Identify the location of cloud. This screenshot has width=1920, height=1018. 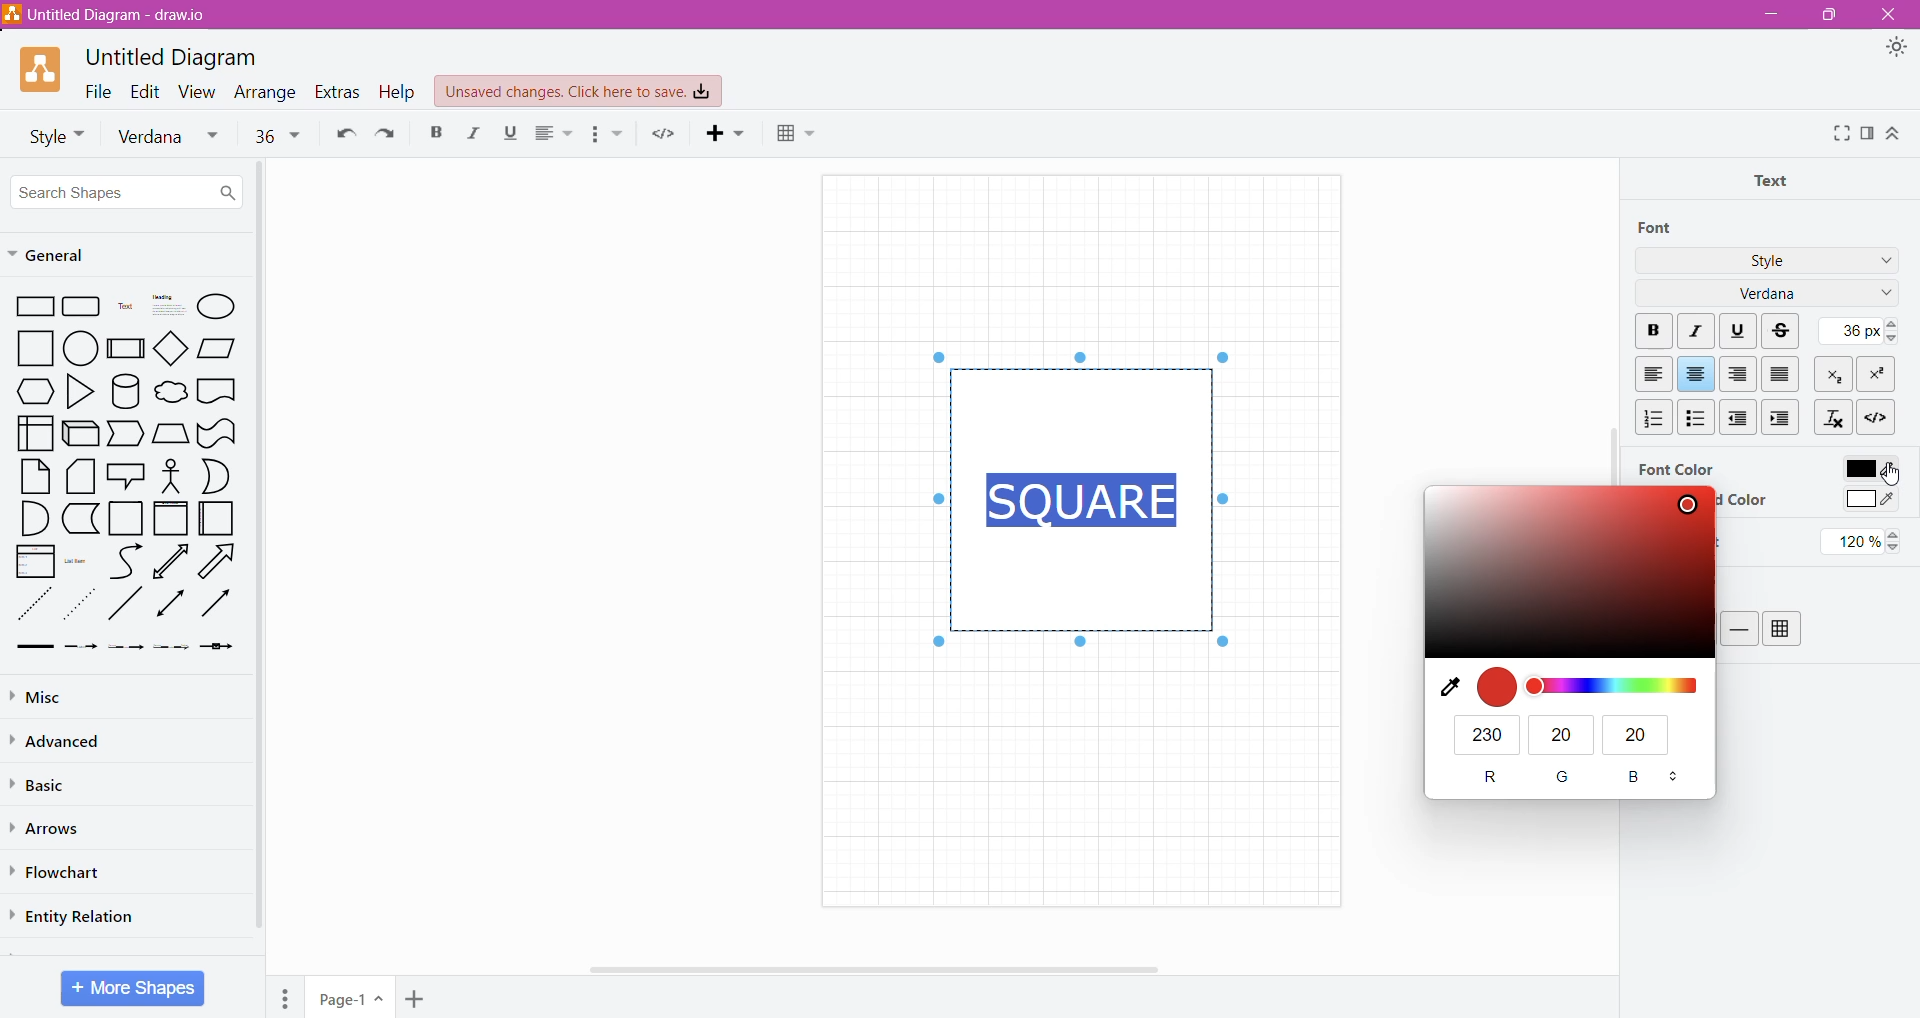
(170, 394).